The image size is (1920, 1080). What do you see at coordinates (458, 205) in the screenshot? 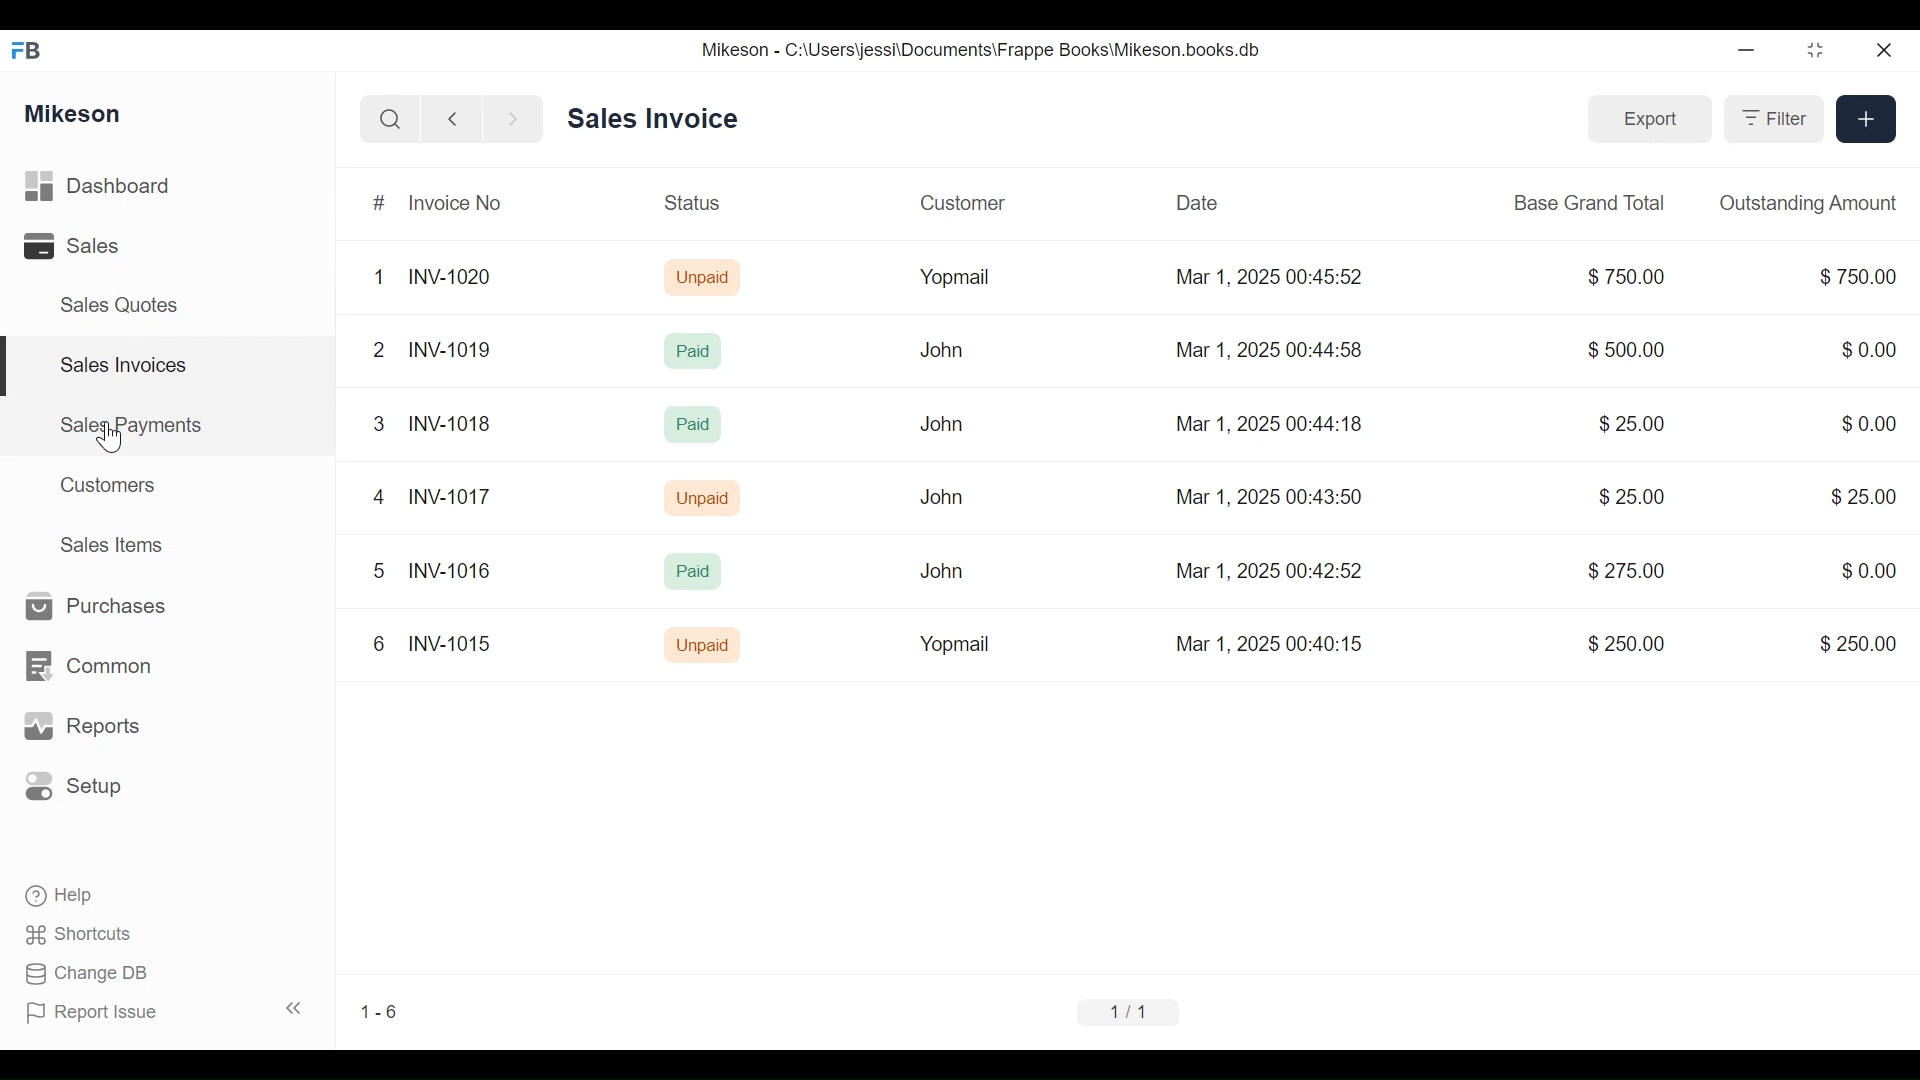
I see `Invoice No` at bounding box center [458, 205].